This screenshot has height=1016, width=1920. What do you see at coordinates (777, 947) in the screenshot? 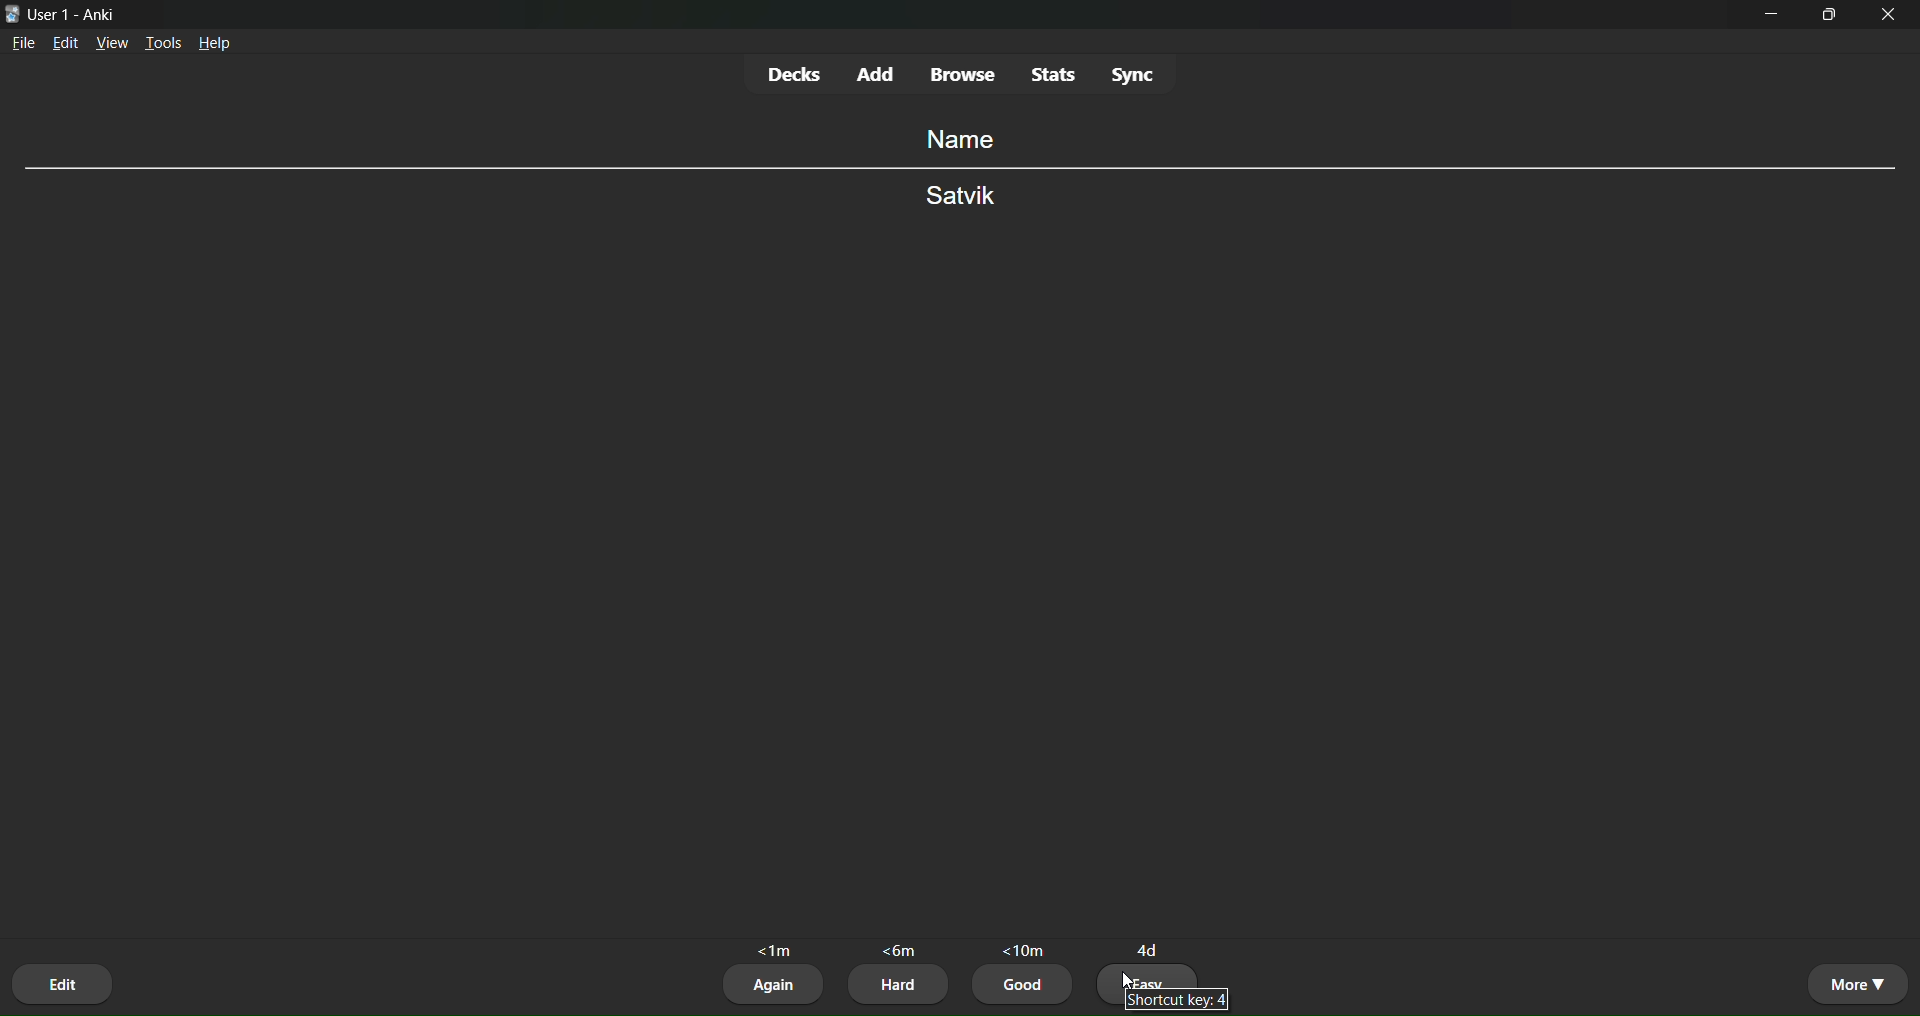
I see `<1m` at bounding box center [777, 947].